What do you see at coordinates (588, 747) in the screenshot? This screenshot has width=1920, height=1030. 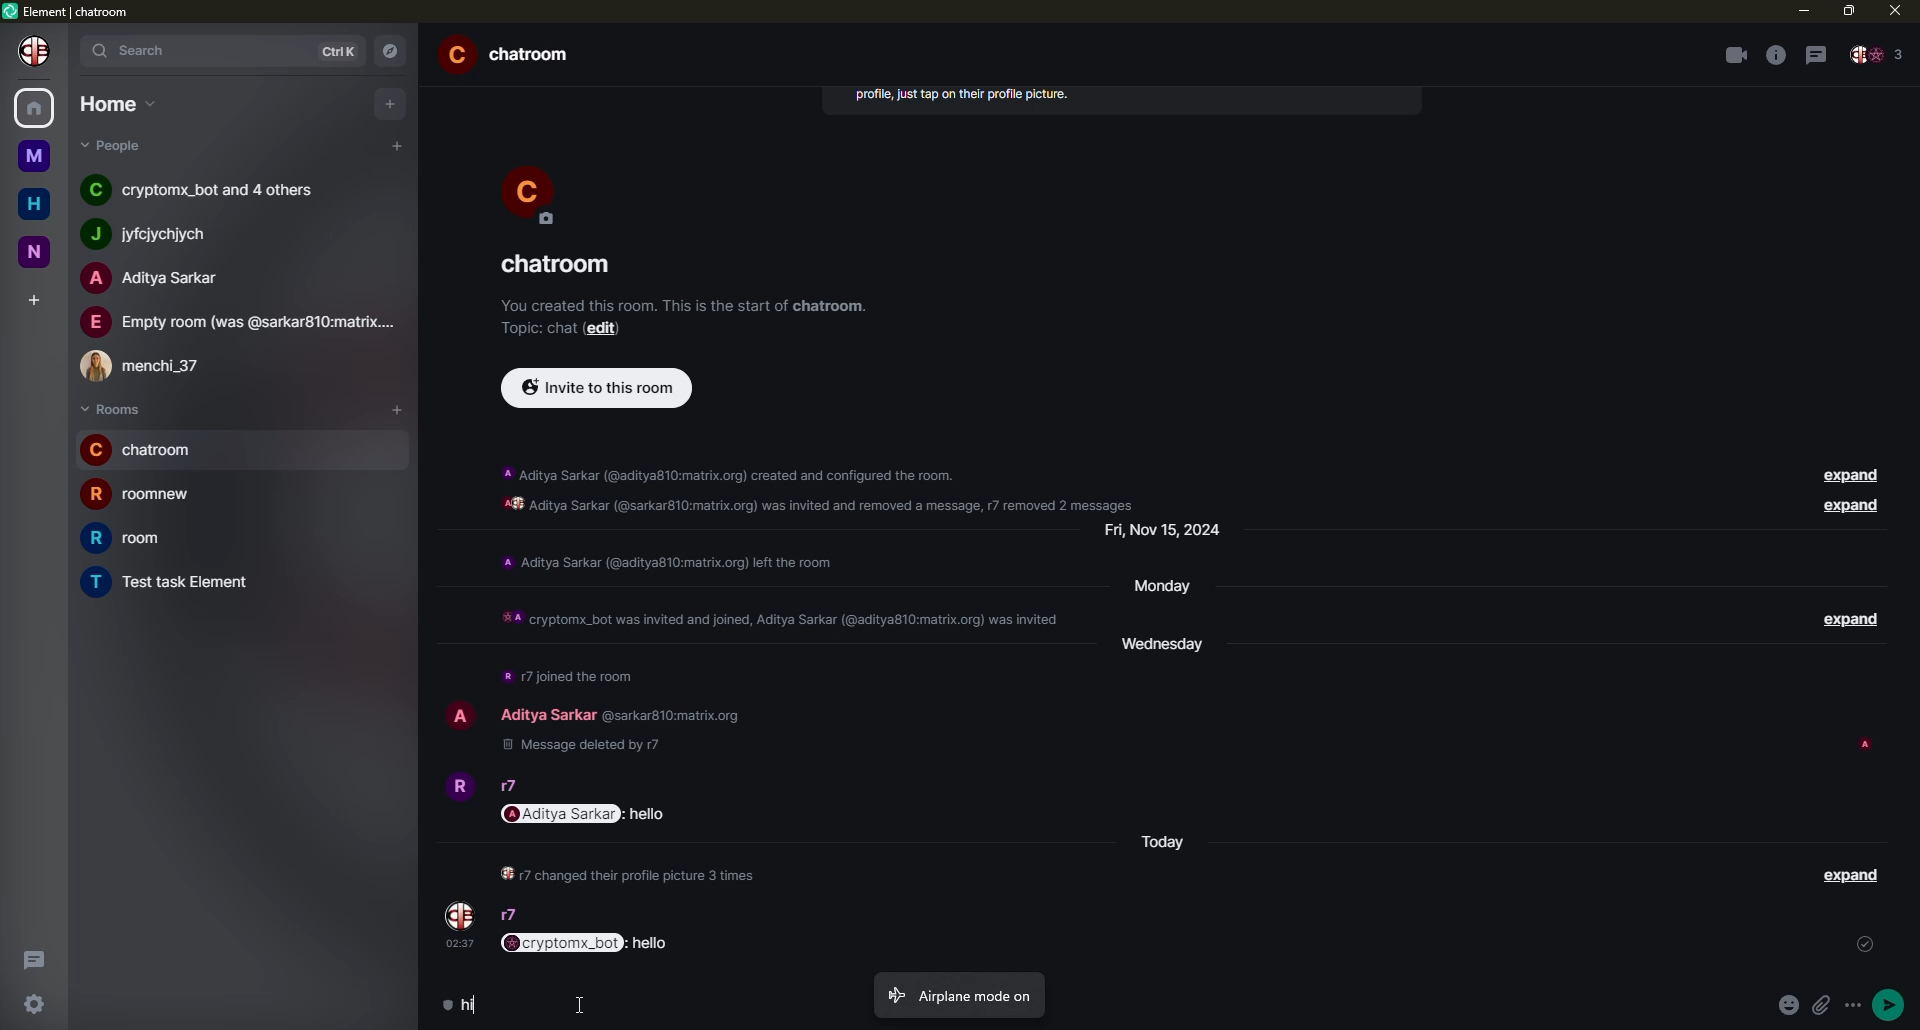 I see `deleted` at bounding box center [588, 747].